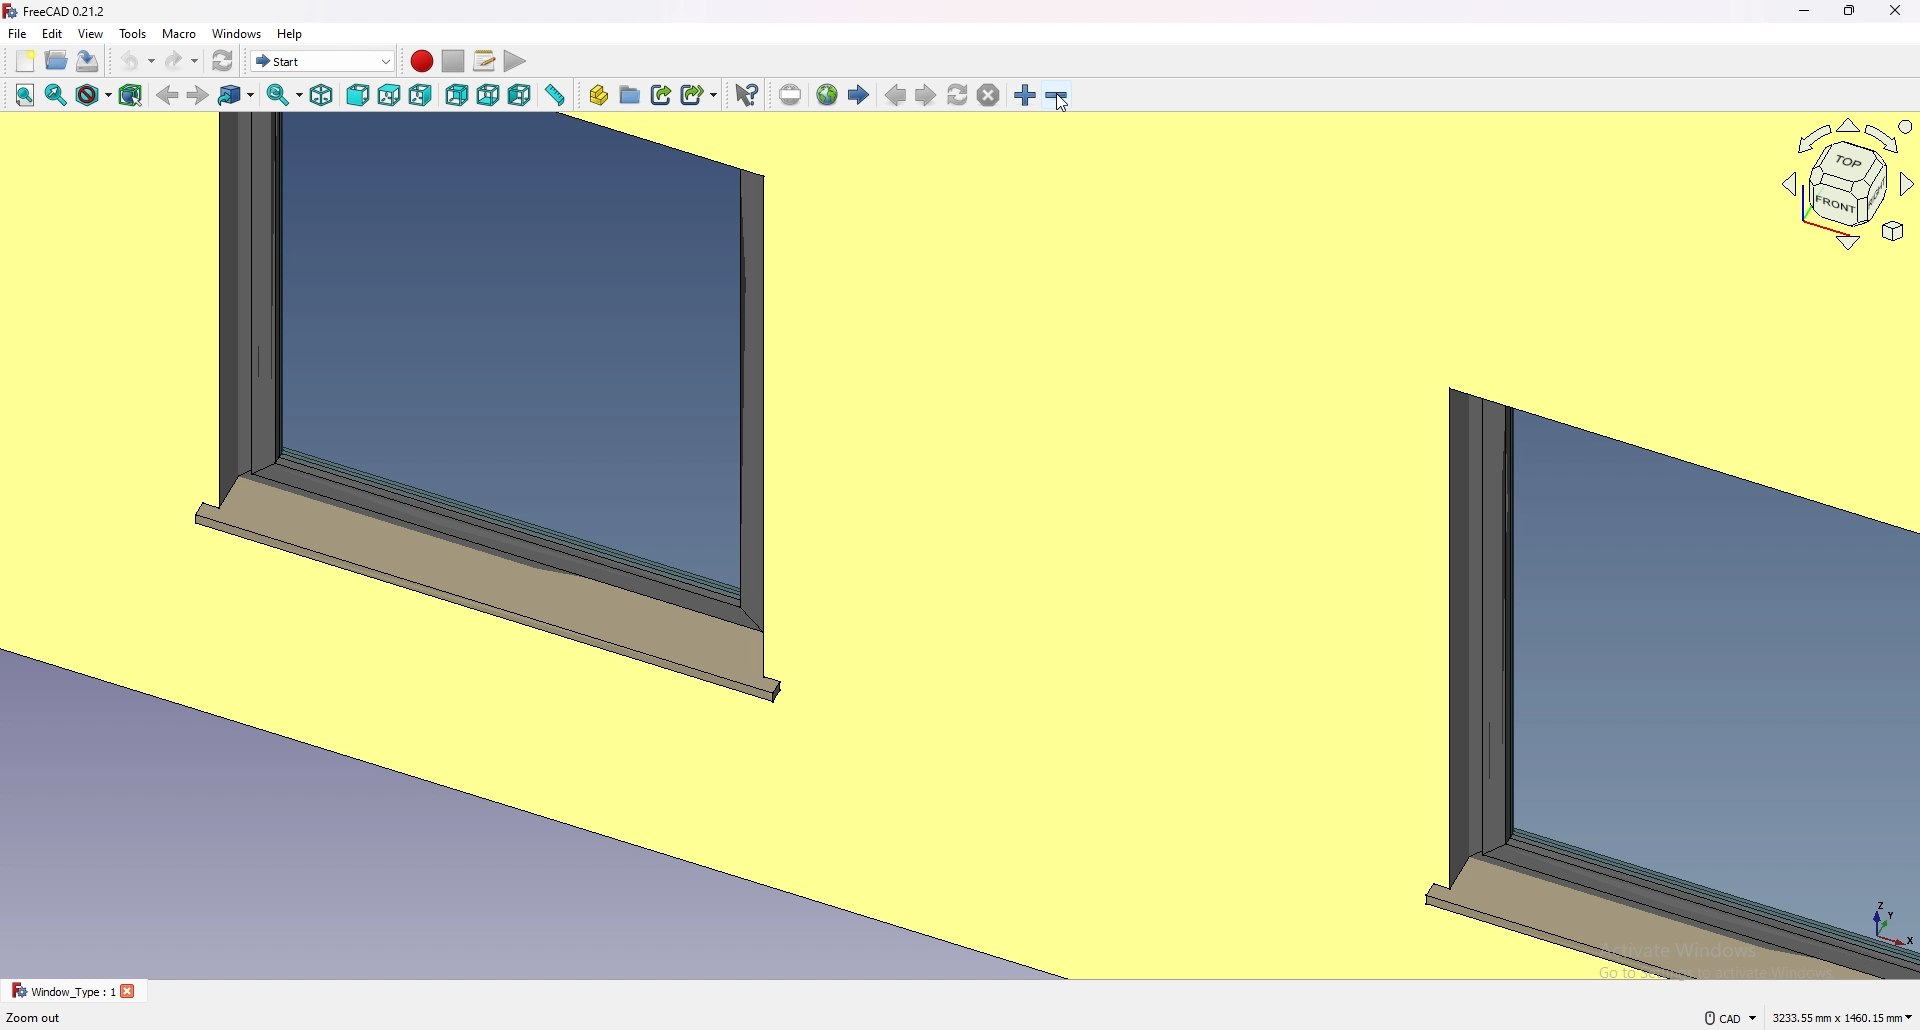  I want to click on create part, so click(598, 95).